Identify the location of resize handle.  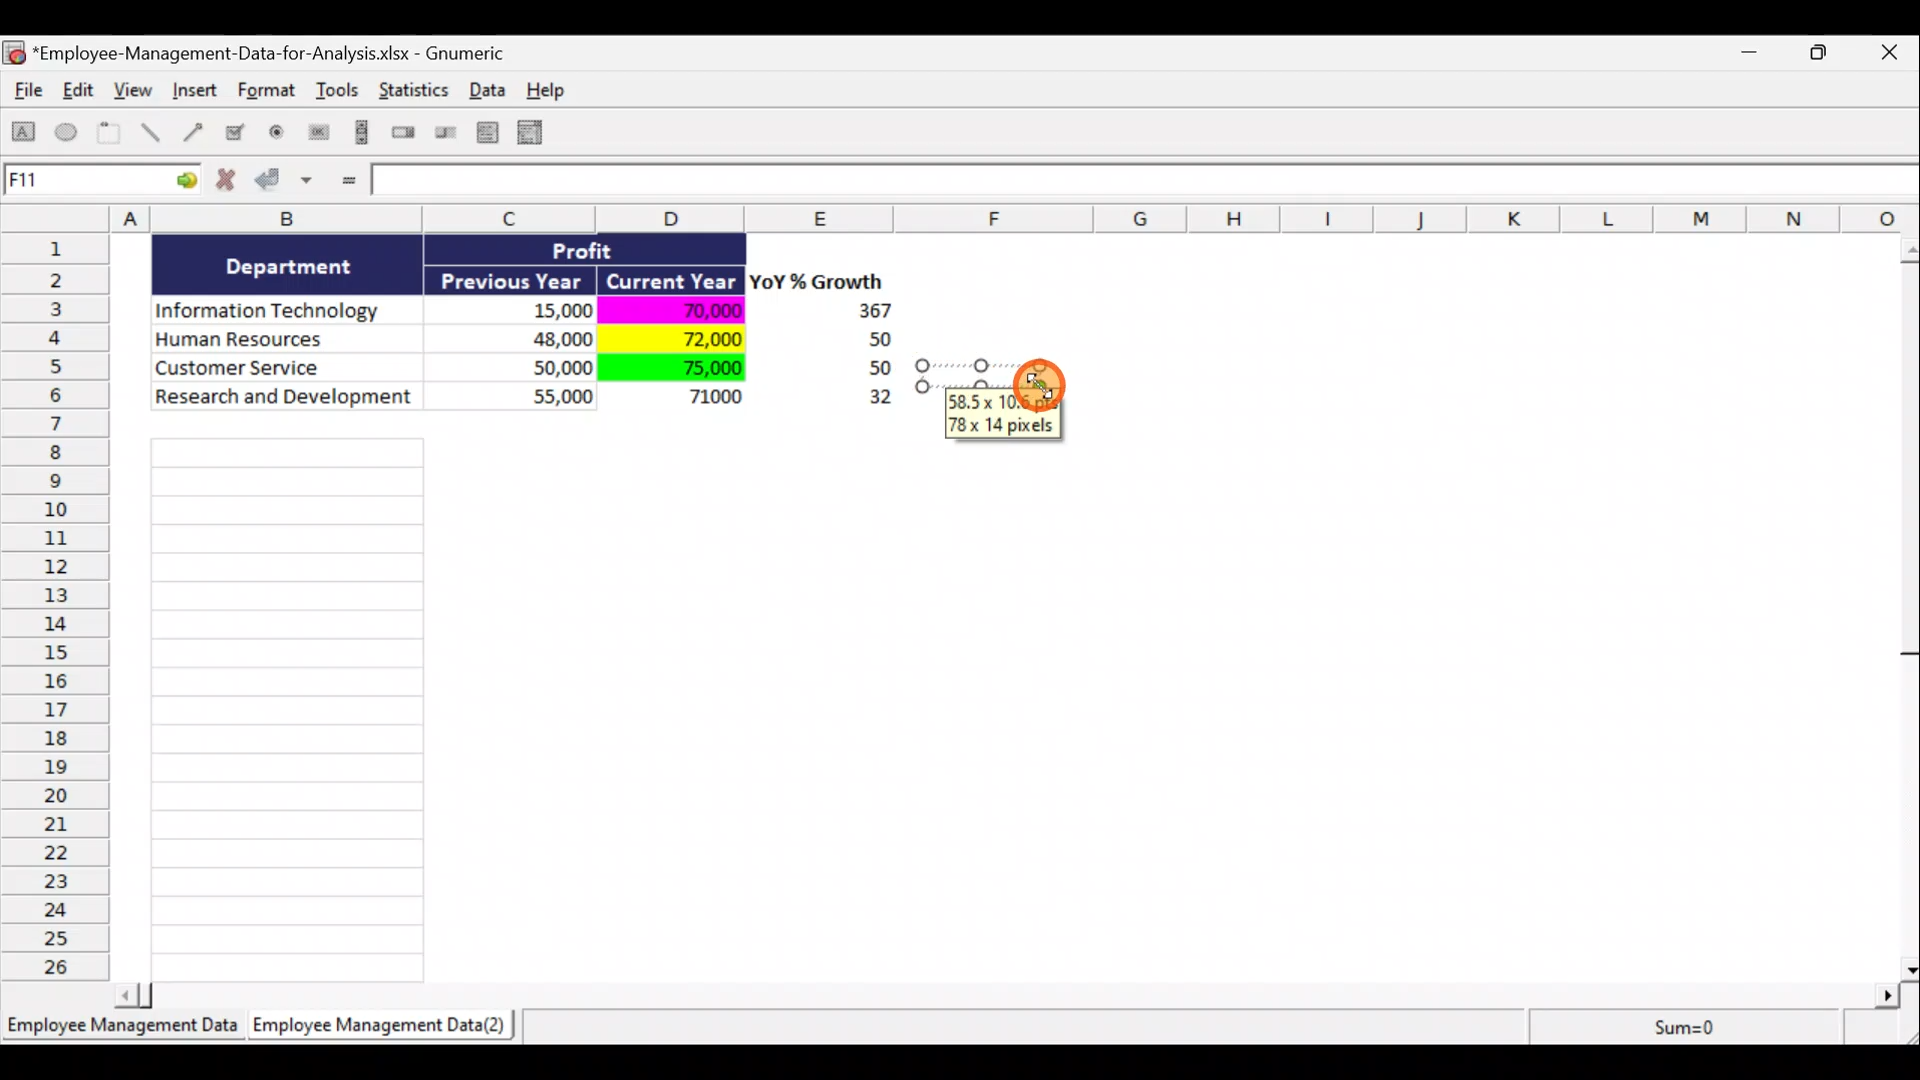
(992, 375).